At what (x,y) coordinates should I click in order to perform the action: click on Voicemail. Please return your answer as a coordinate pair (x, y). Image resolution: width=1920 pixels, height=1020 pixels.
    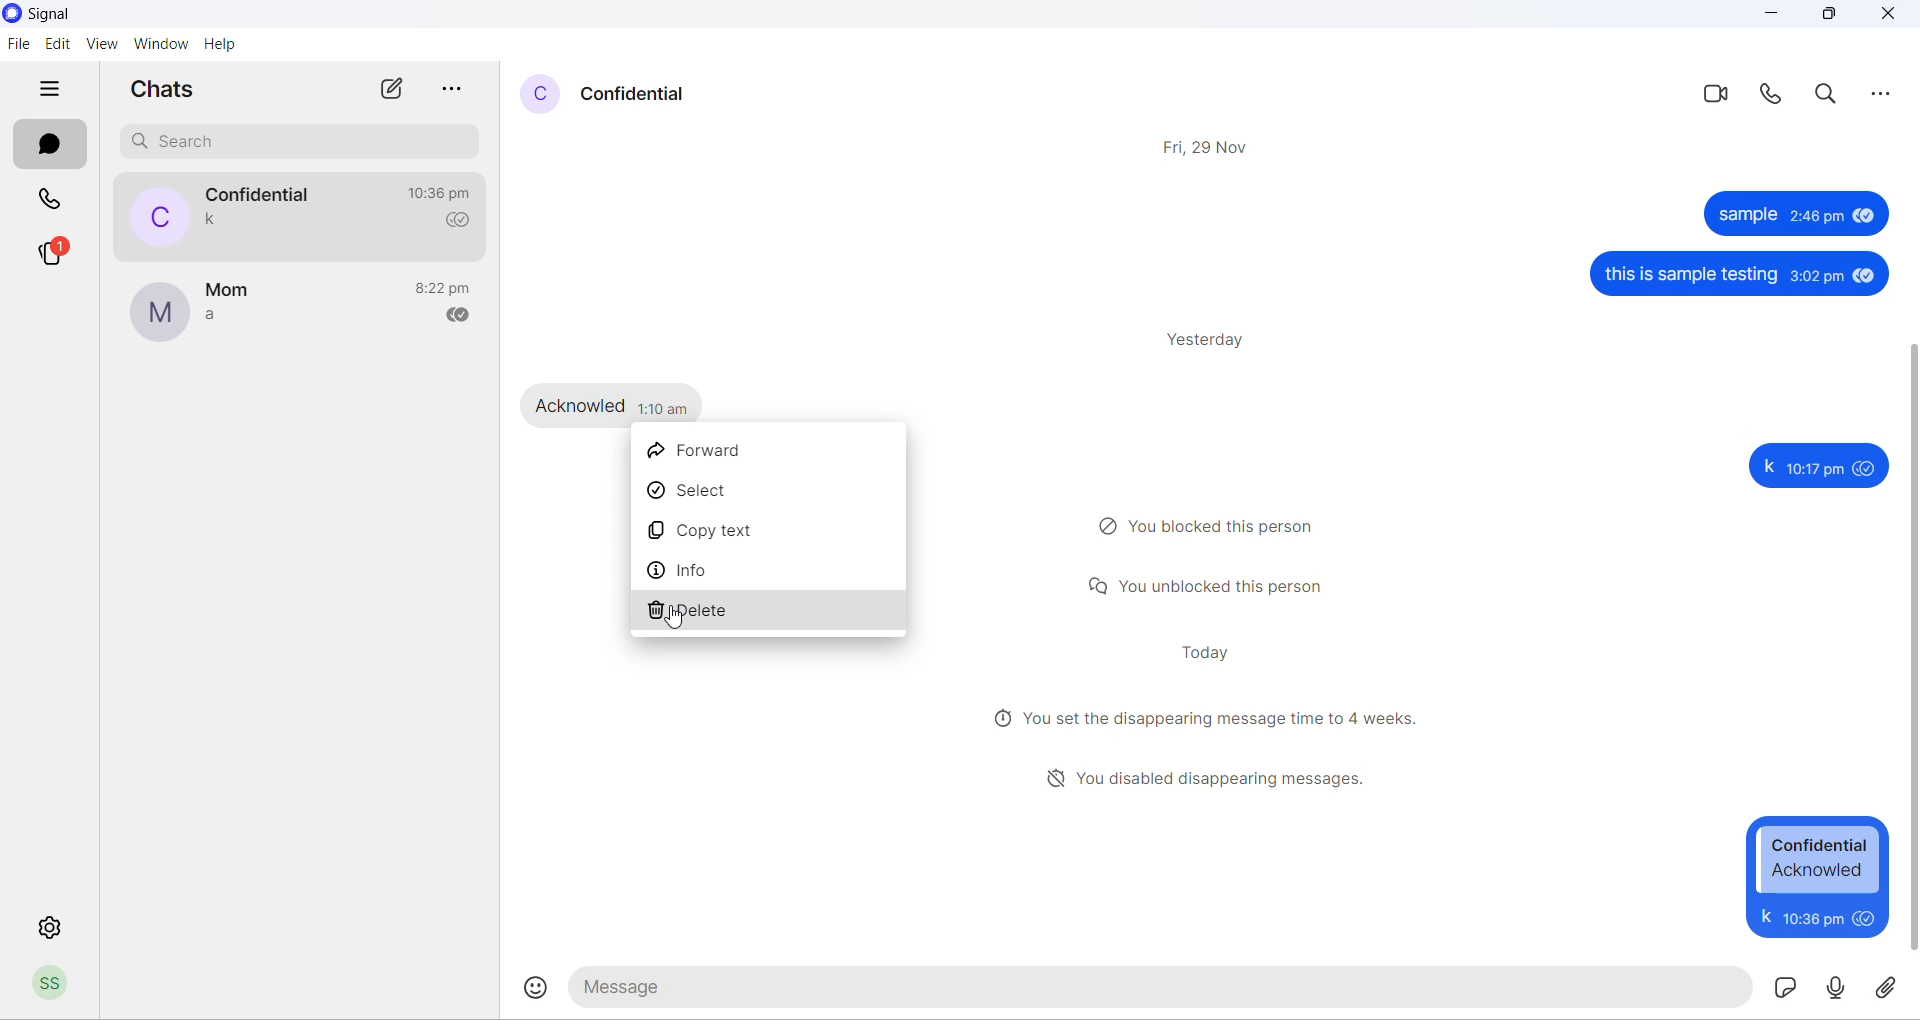
    Looking at the image, I should click on (1837, 986).